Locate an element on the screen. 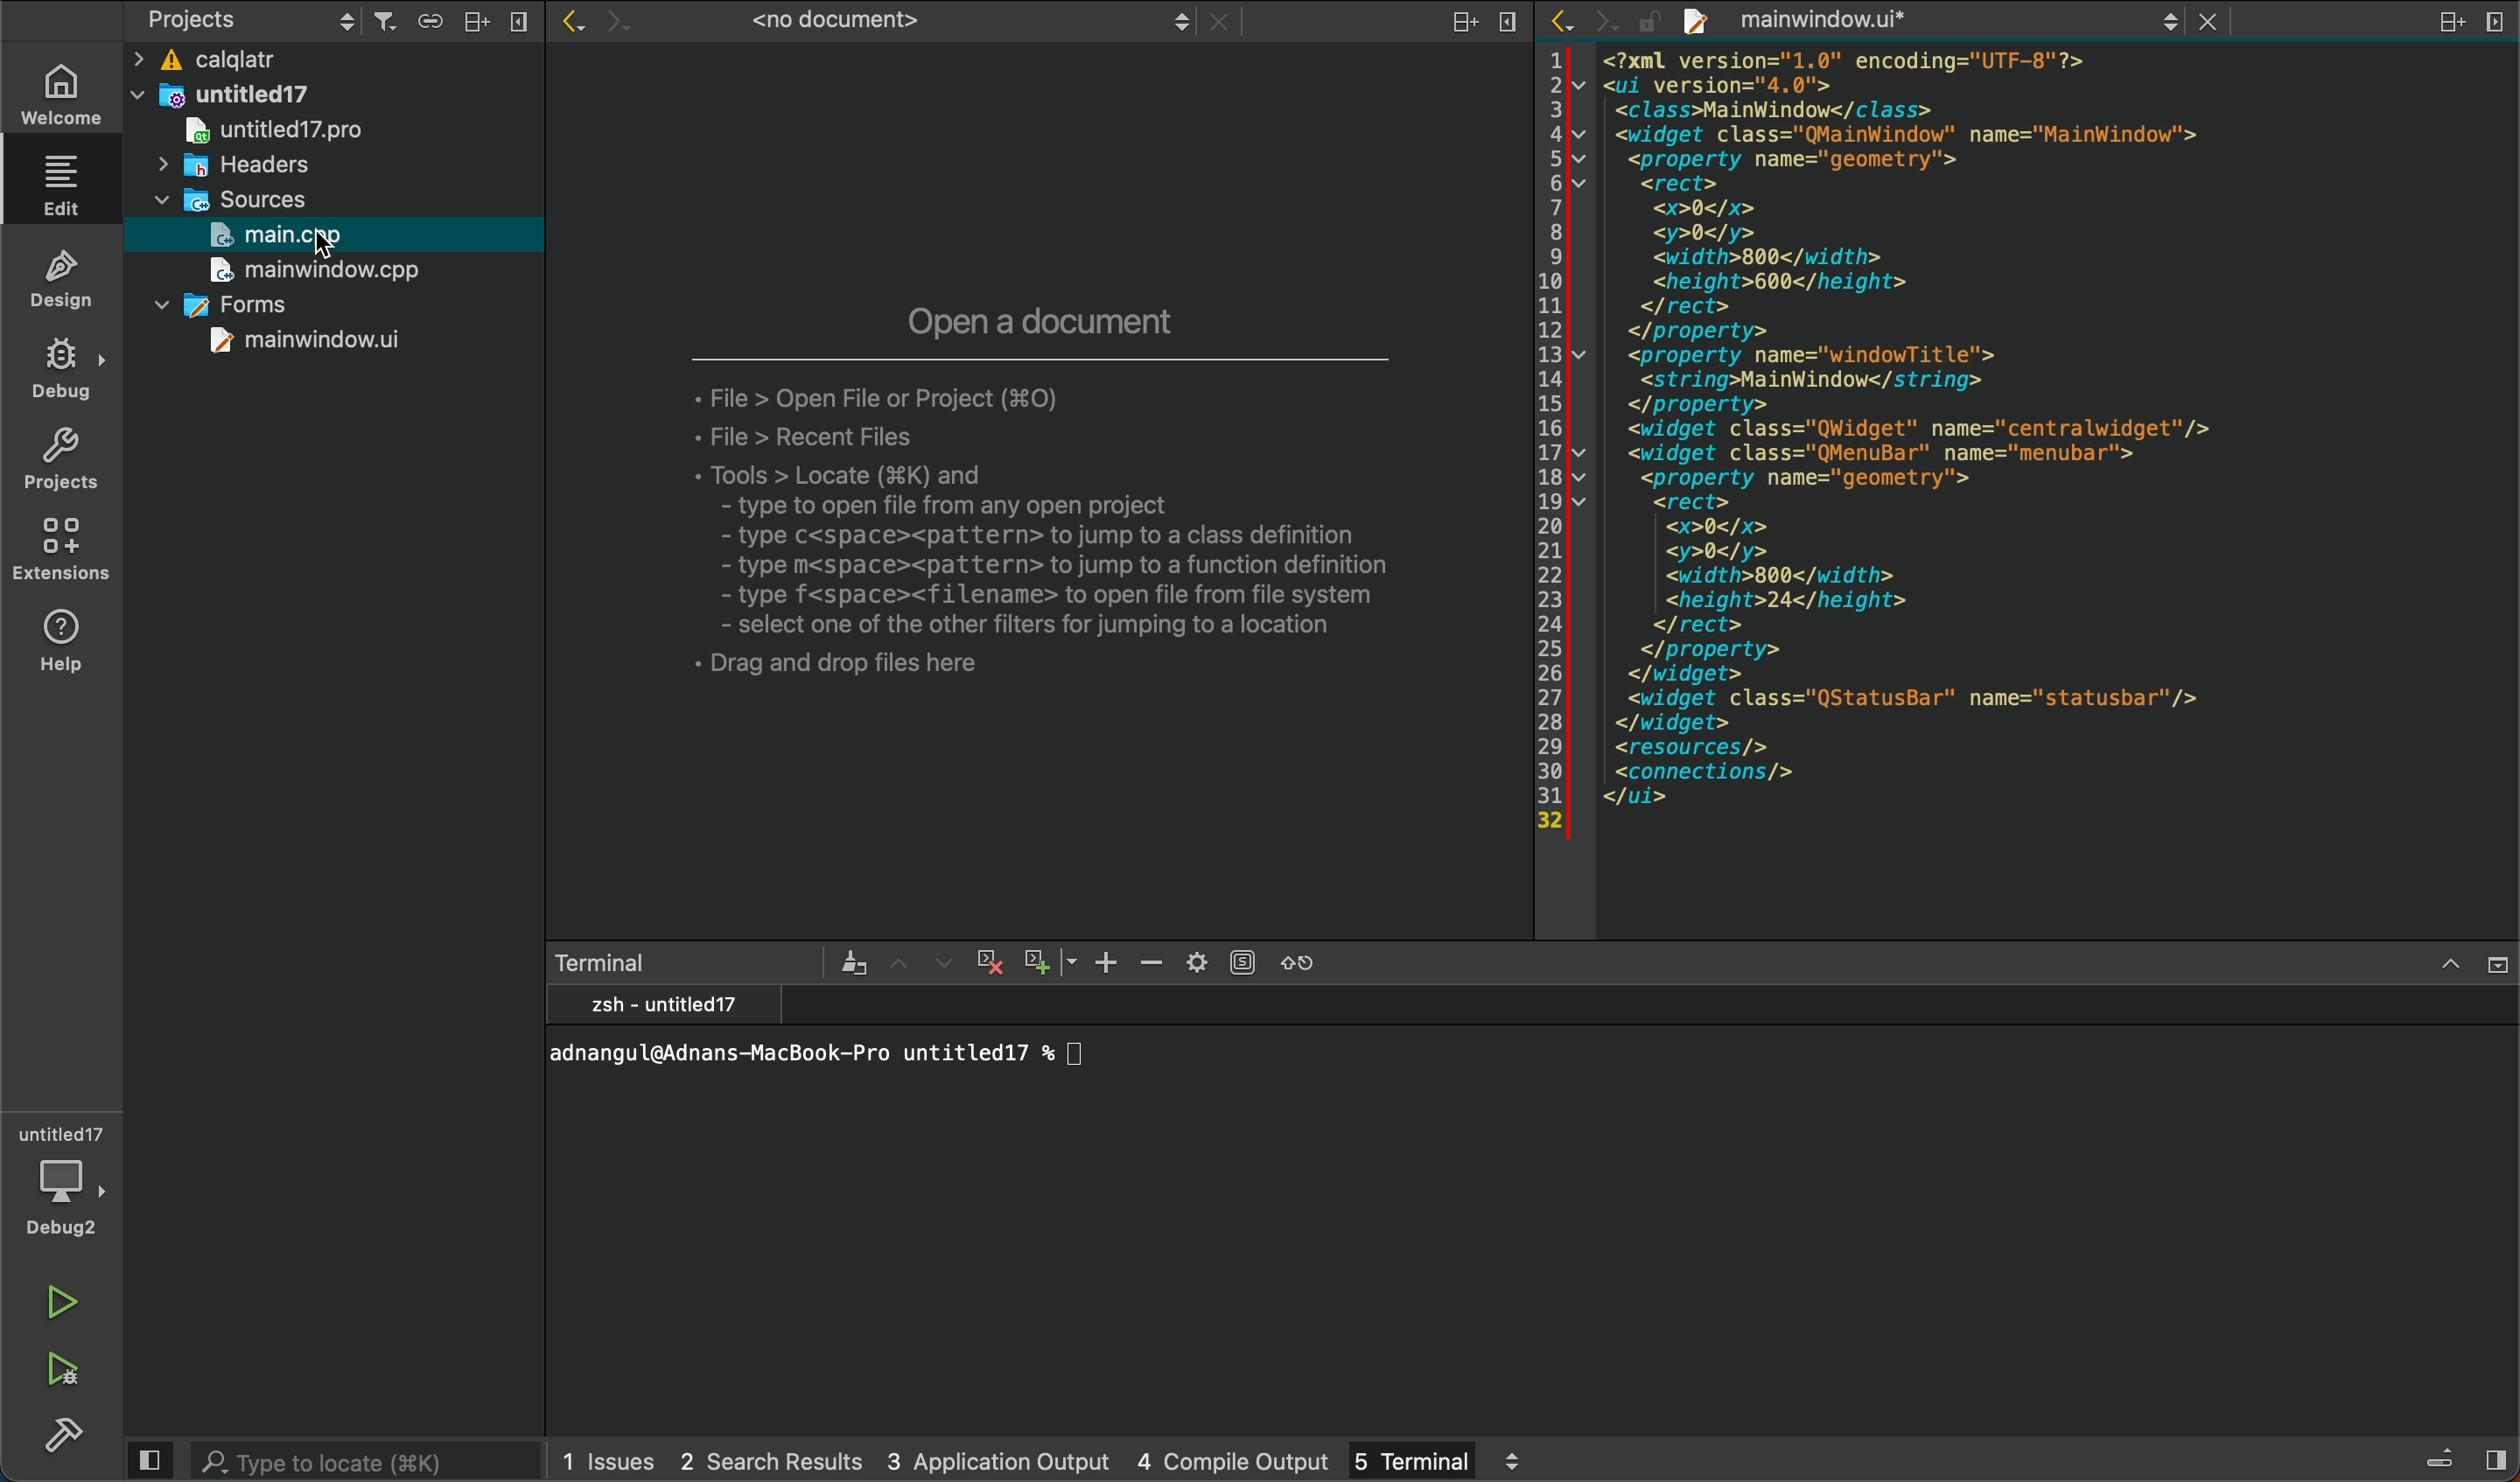  cross is located at coordinates (986, 963).